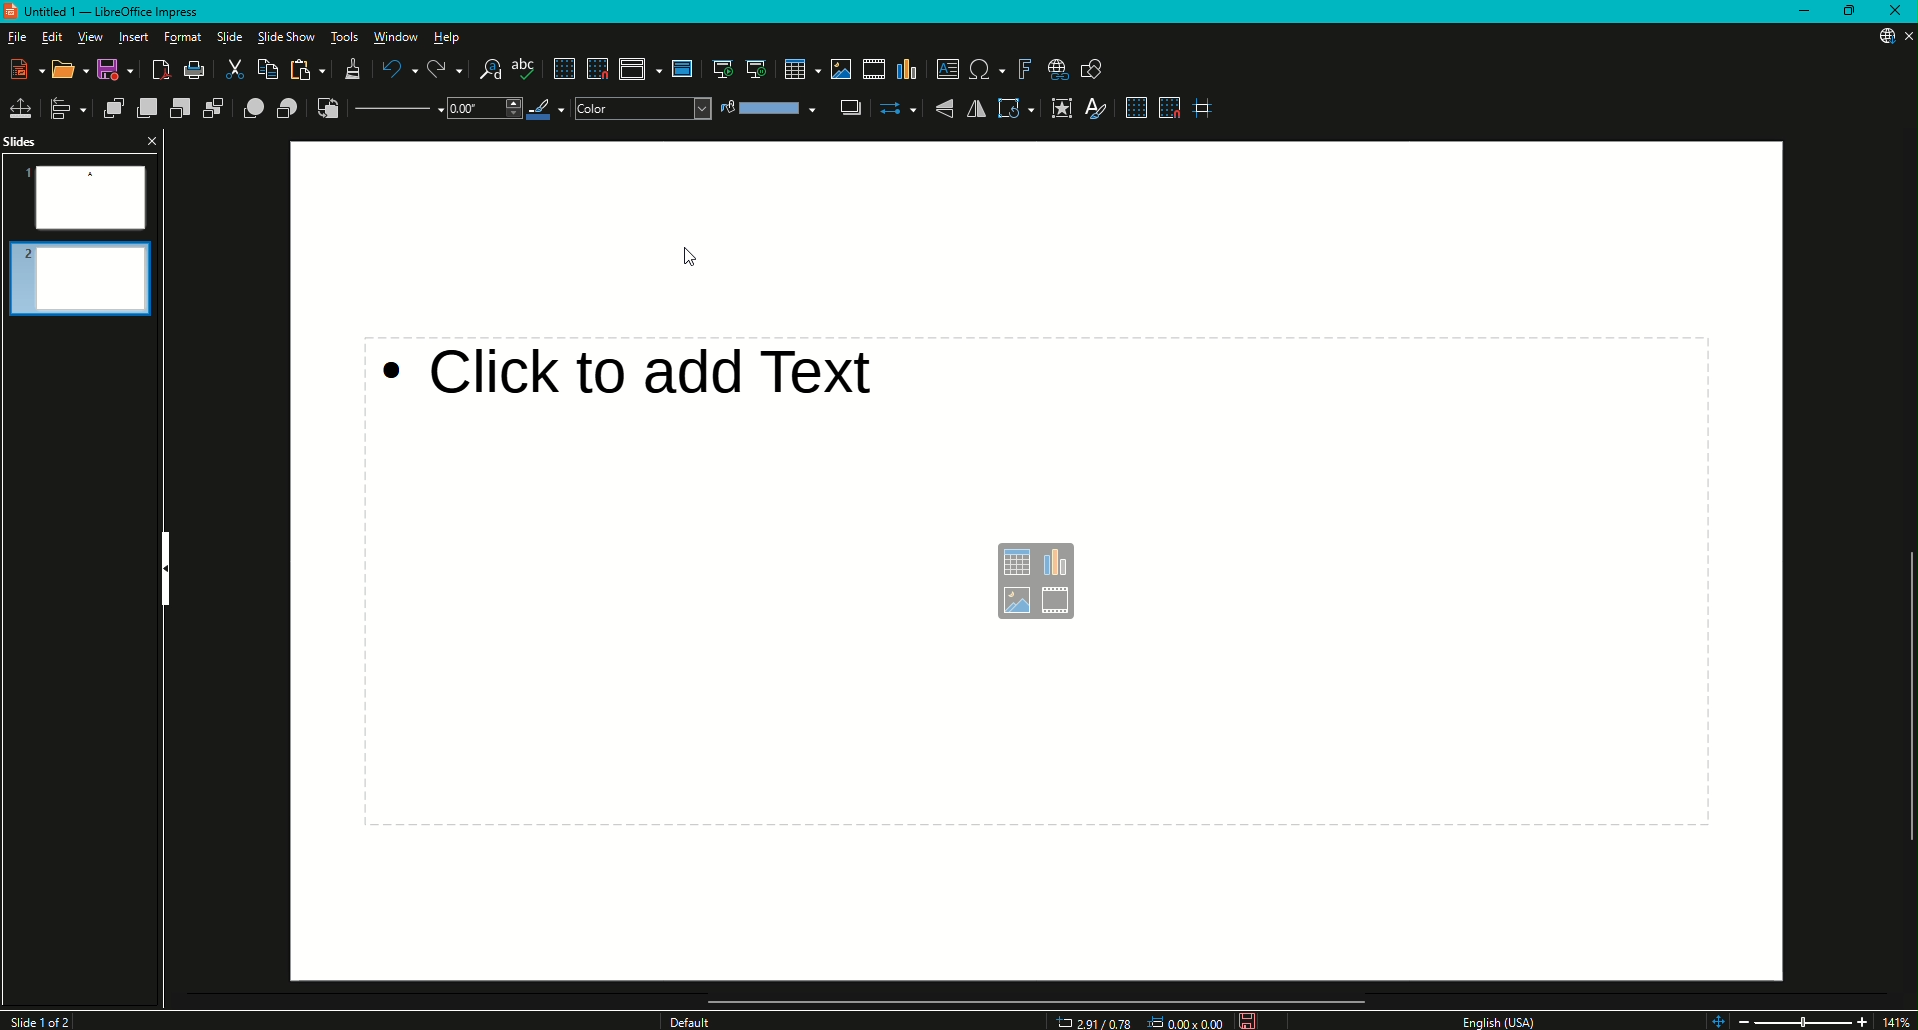 The height and width of the screenshot is (1030, 1918). Describe the element at coordinates (230, 38) in the screenshot. I see `Slide` at that location.